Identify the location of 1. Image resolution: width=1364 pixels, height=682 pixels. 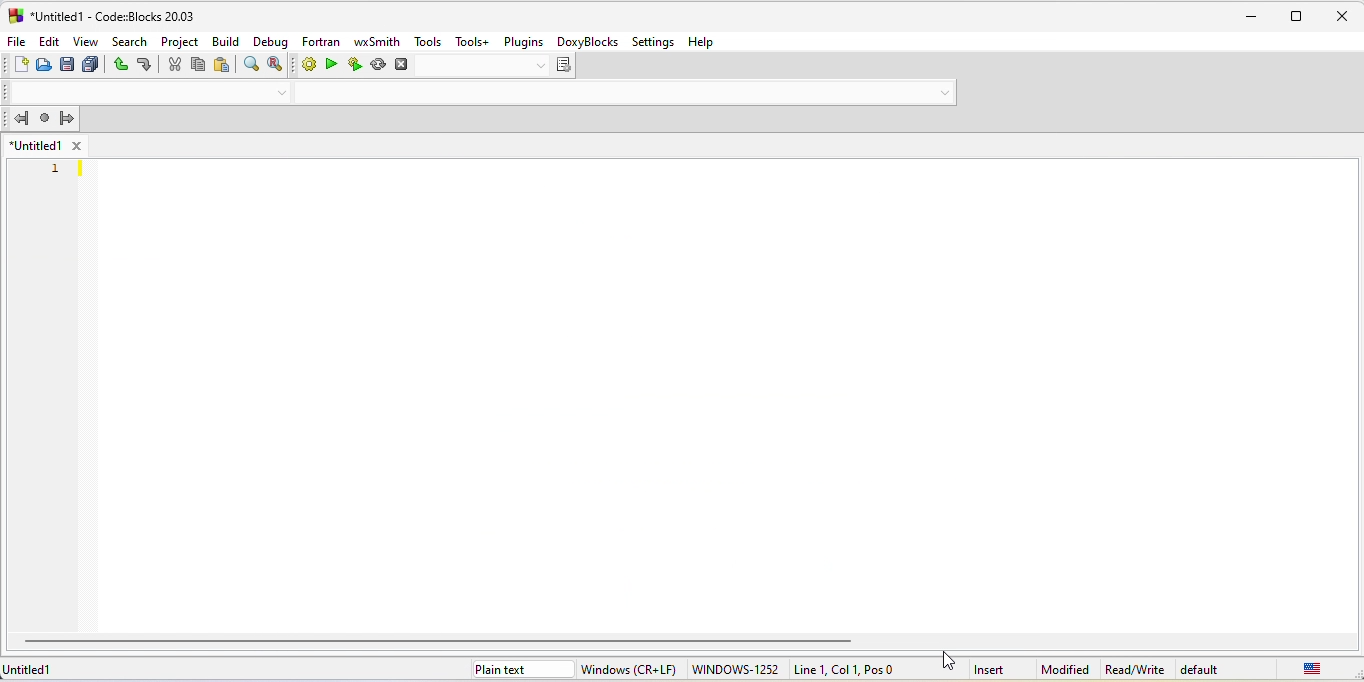
(57, 170).